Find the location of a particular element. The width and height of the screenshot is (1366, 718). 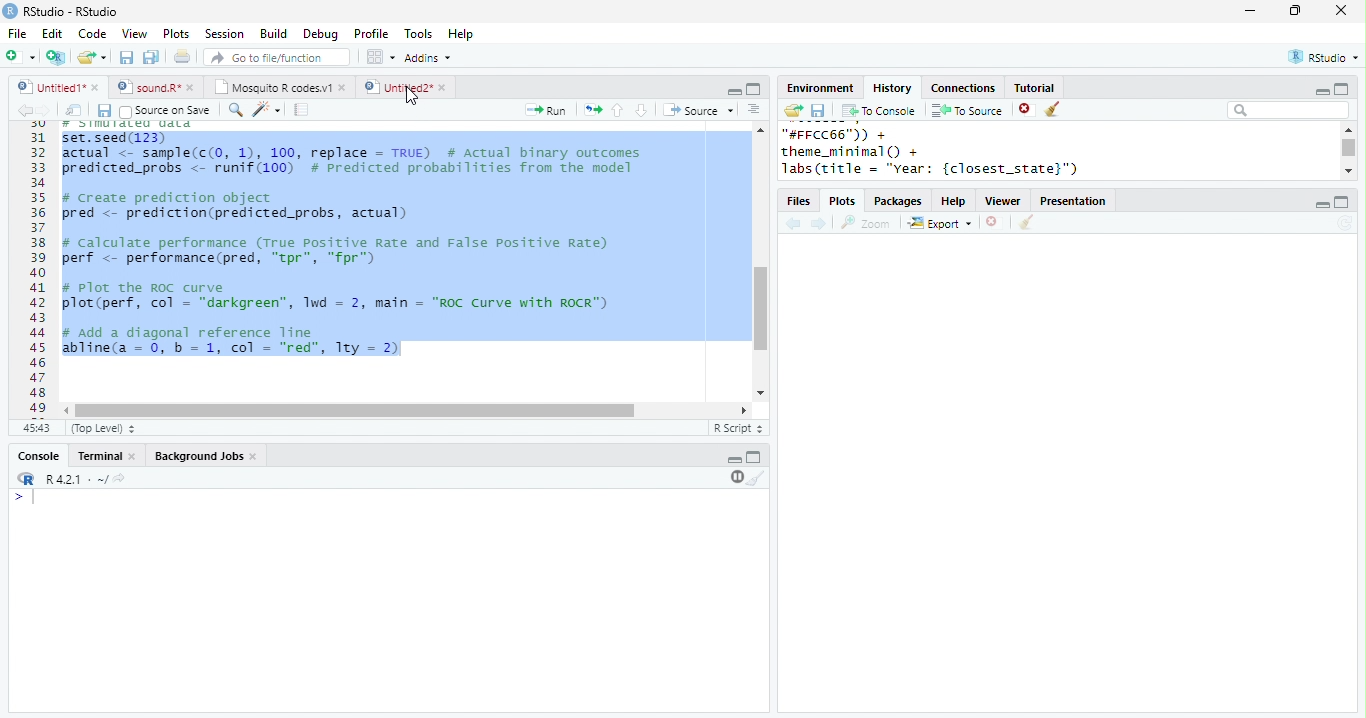

scroll down is located at coordinates (759, 393).